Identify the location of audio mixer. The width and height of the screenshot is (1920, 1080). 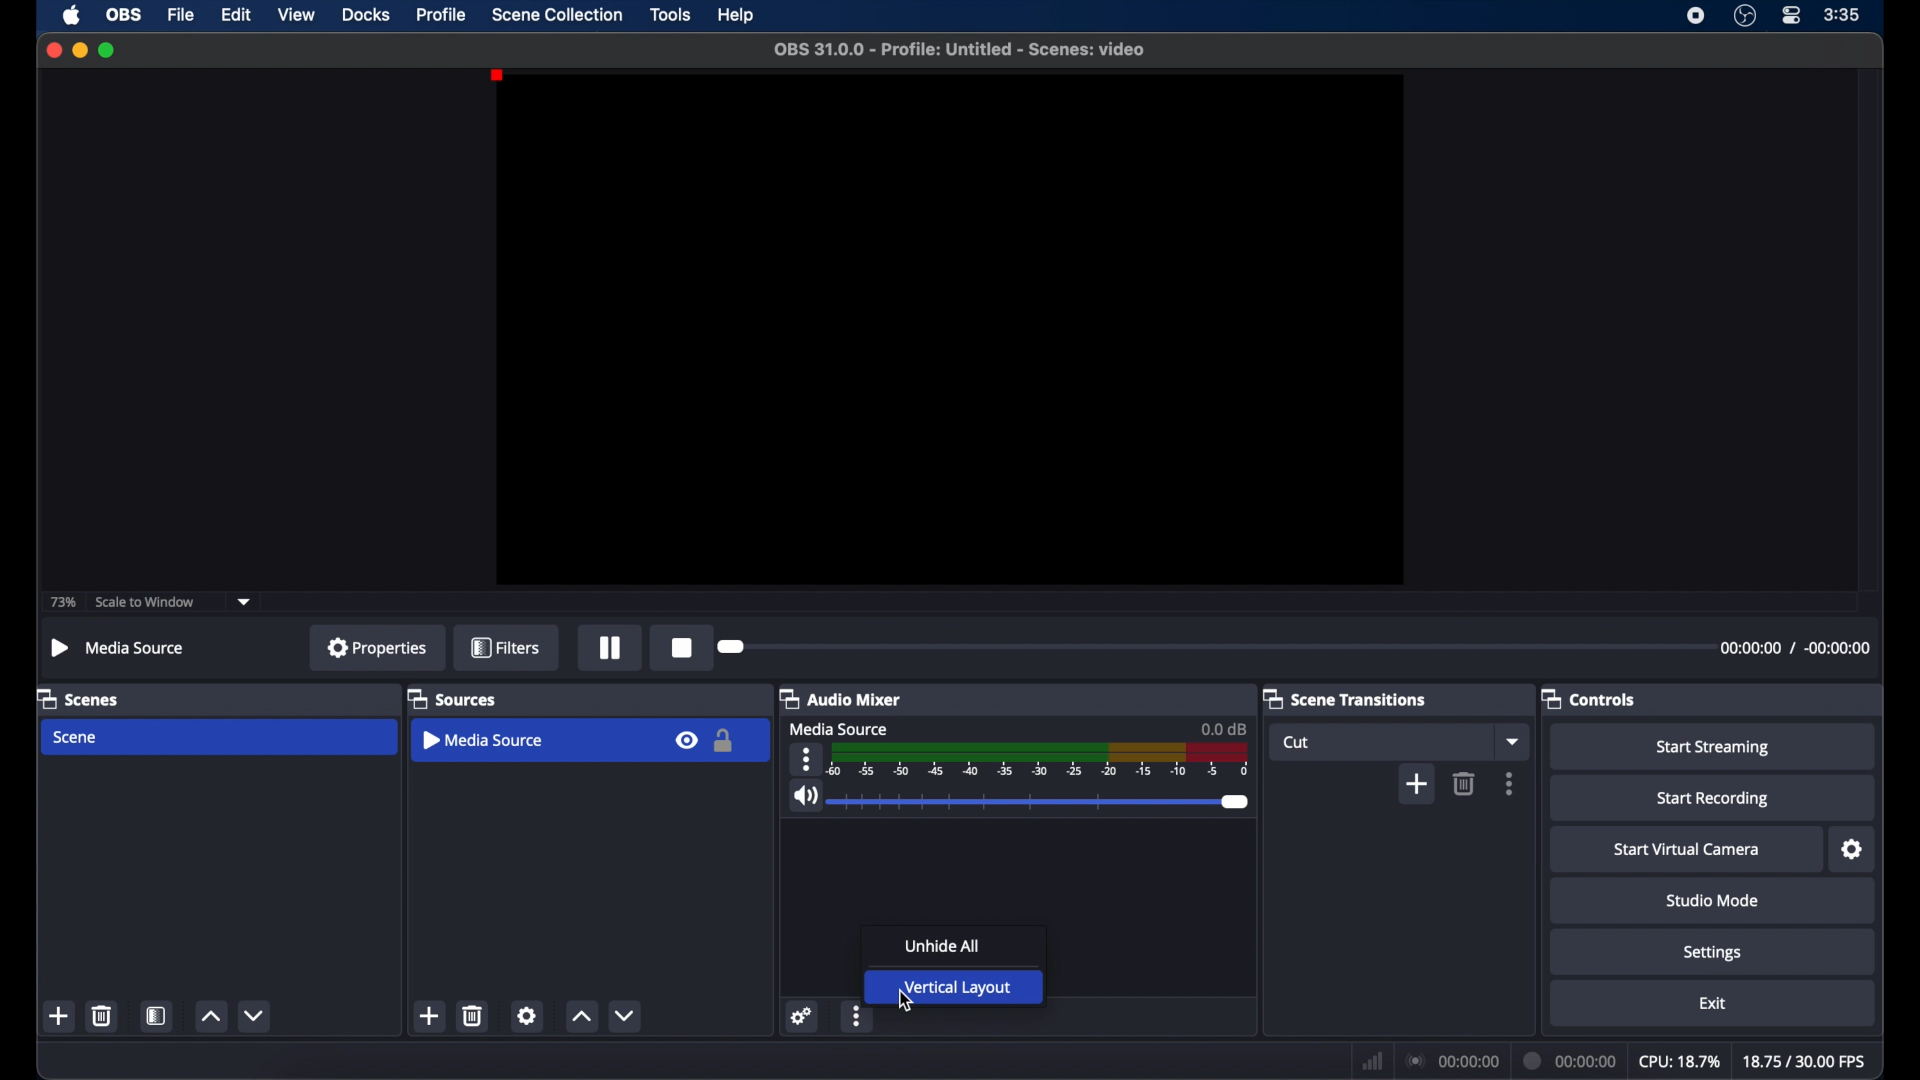
(839, 698).